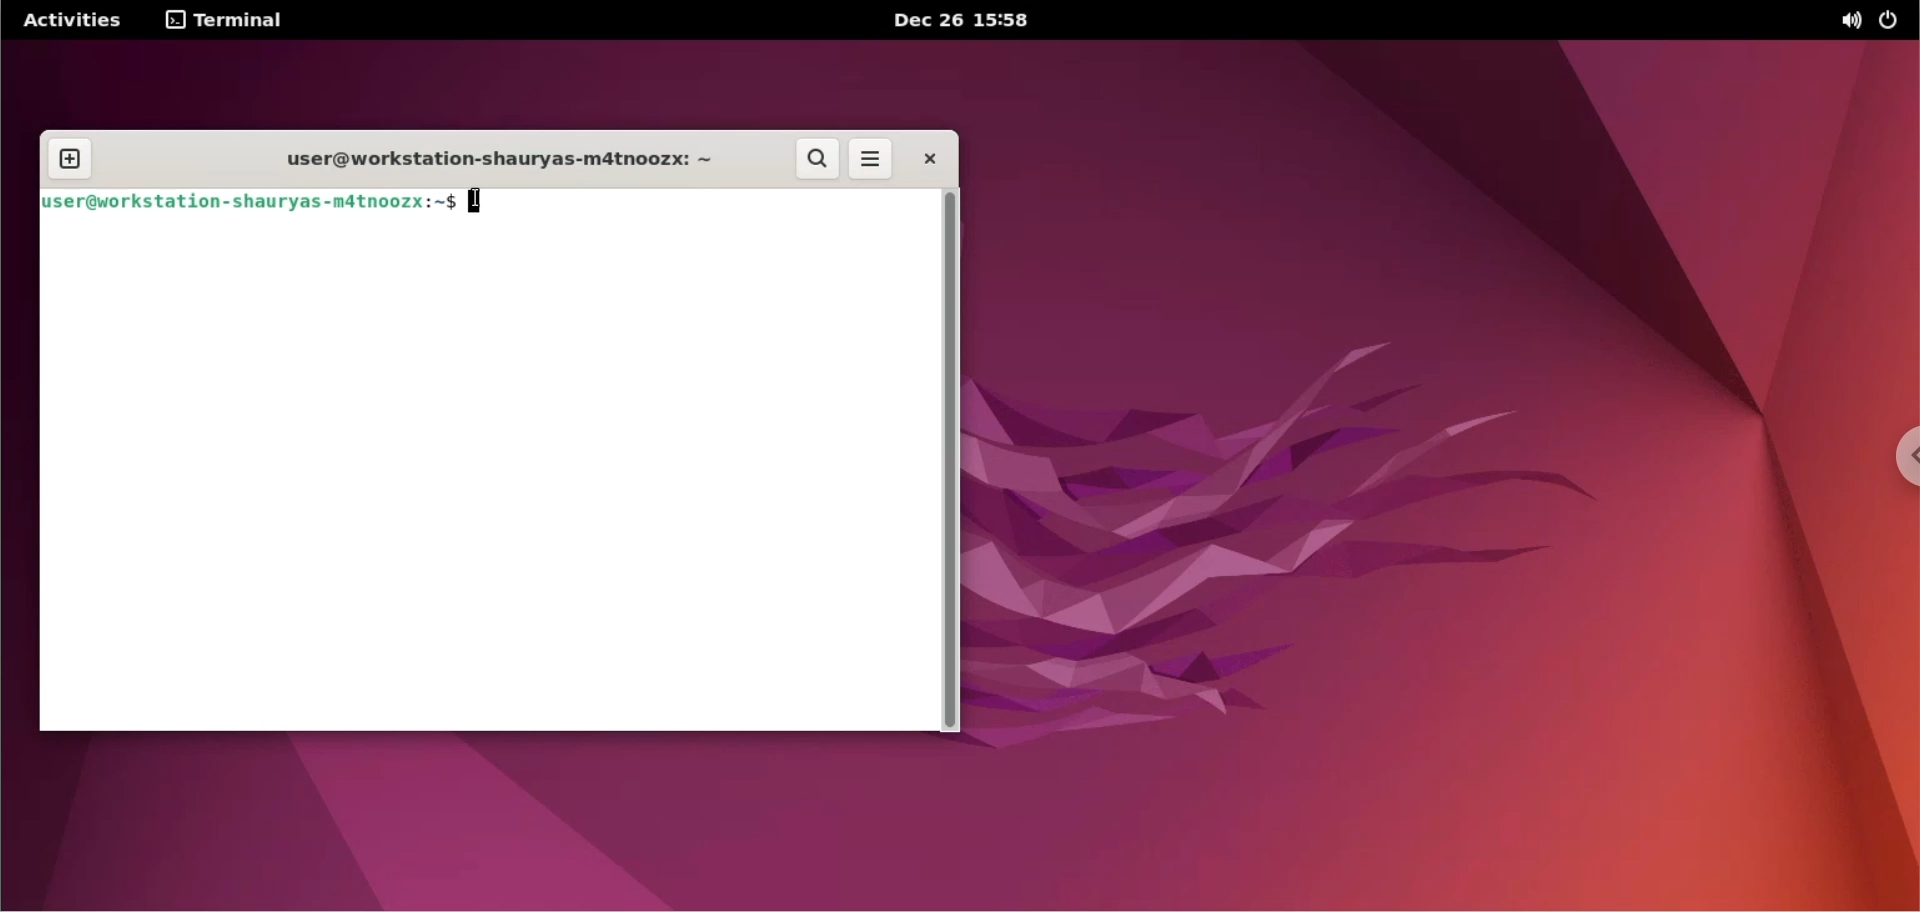 This screenshot has width=1920, height=912. Describe the element at coordinates (1895, 18) in the screenshot. I see `power options` at that location.